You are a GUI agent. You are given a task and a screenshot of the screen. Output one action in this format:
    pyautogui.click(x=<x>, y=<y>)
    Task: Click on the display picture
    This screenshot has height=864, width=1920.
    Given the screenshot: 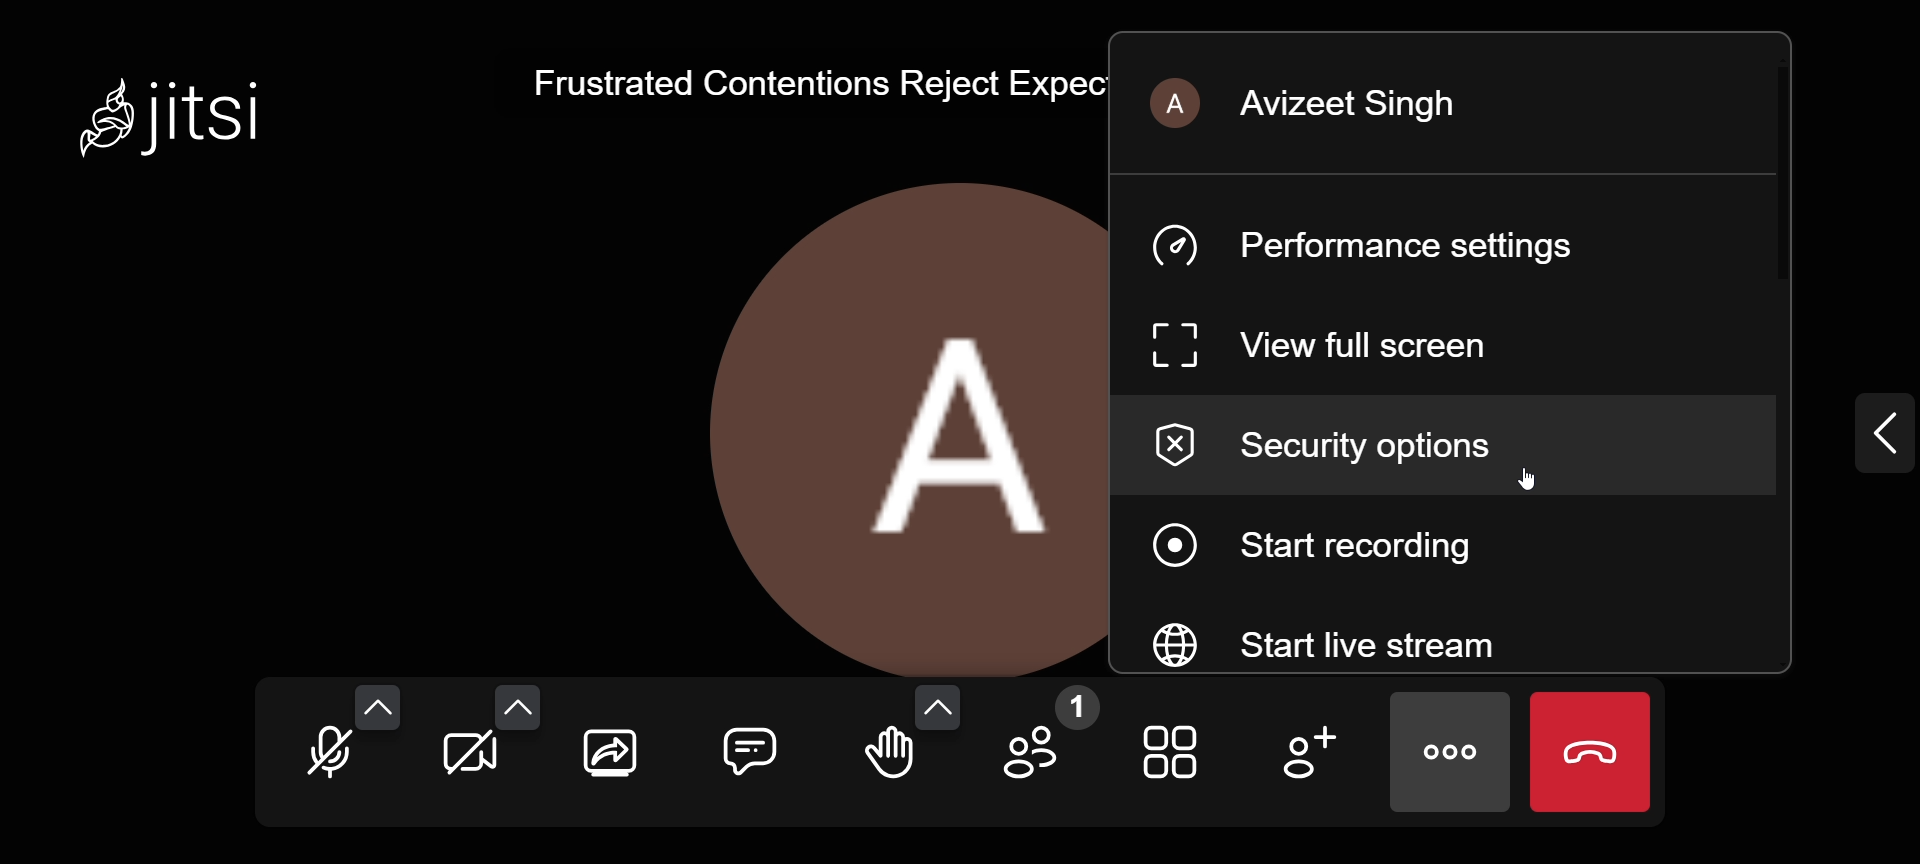 What is the action you would take?
    pyautogui.click(x=892, y=425)
    